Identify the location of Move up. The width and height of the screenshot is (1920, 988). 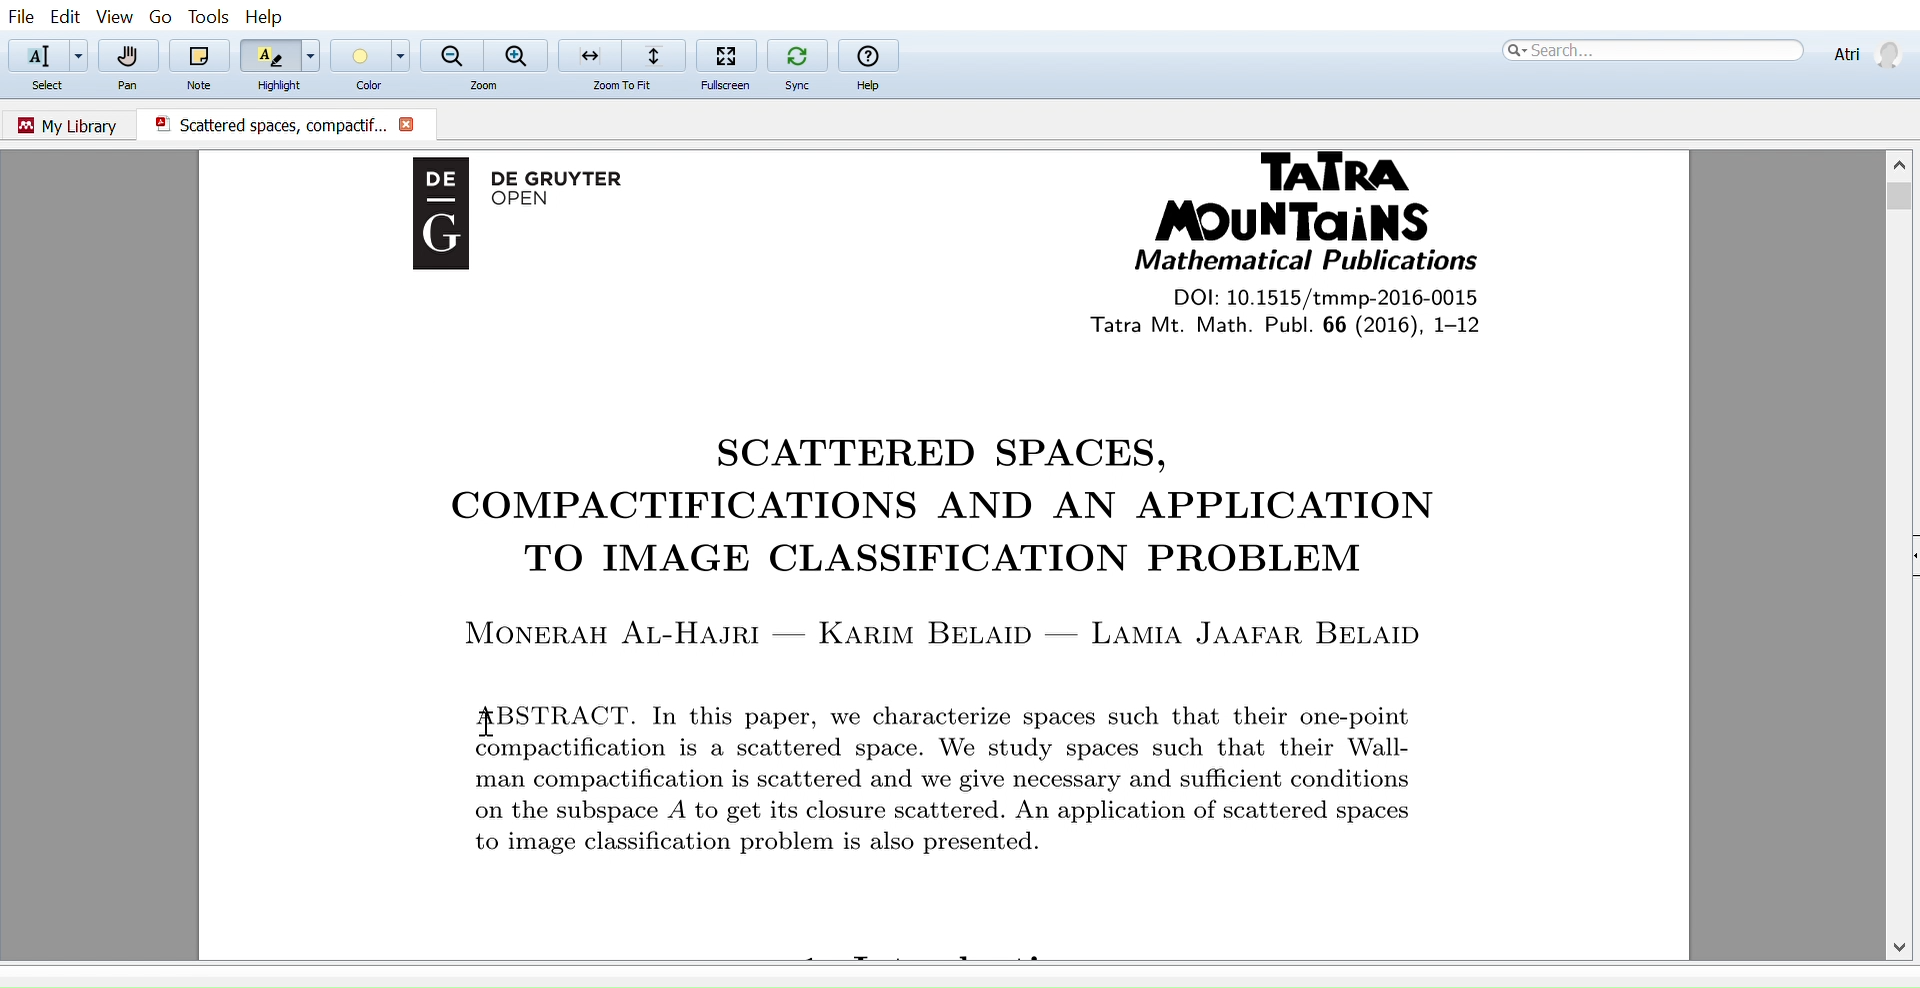
(1902, 161).